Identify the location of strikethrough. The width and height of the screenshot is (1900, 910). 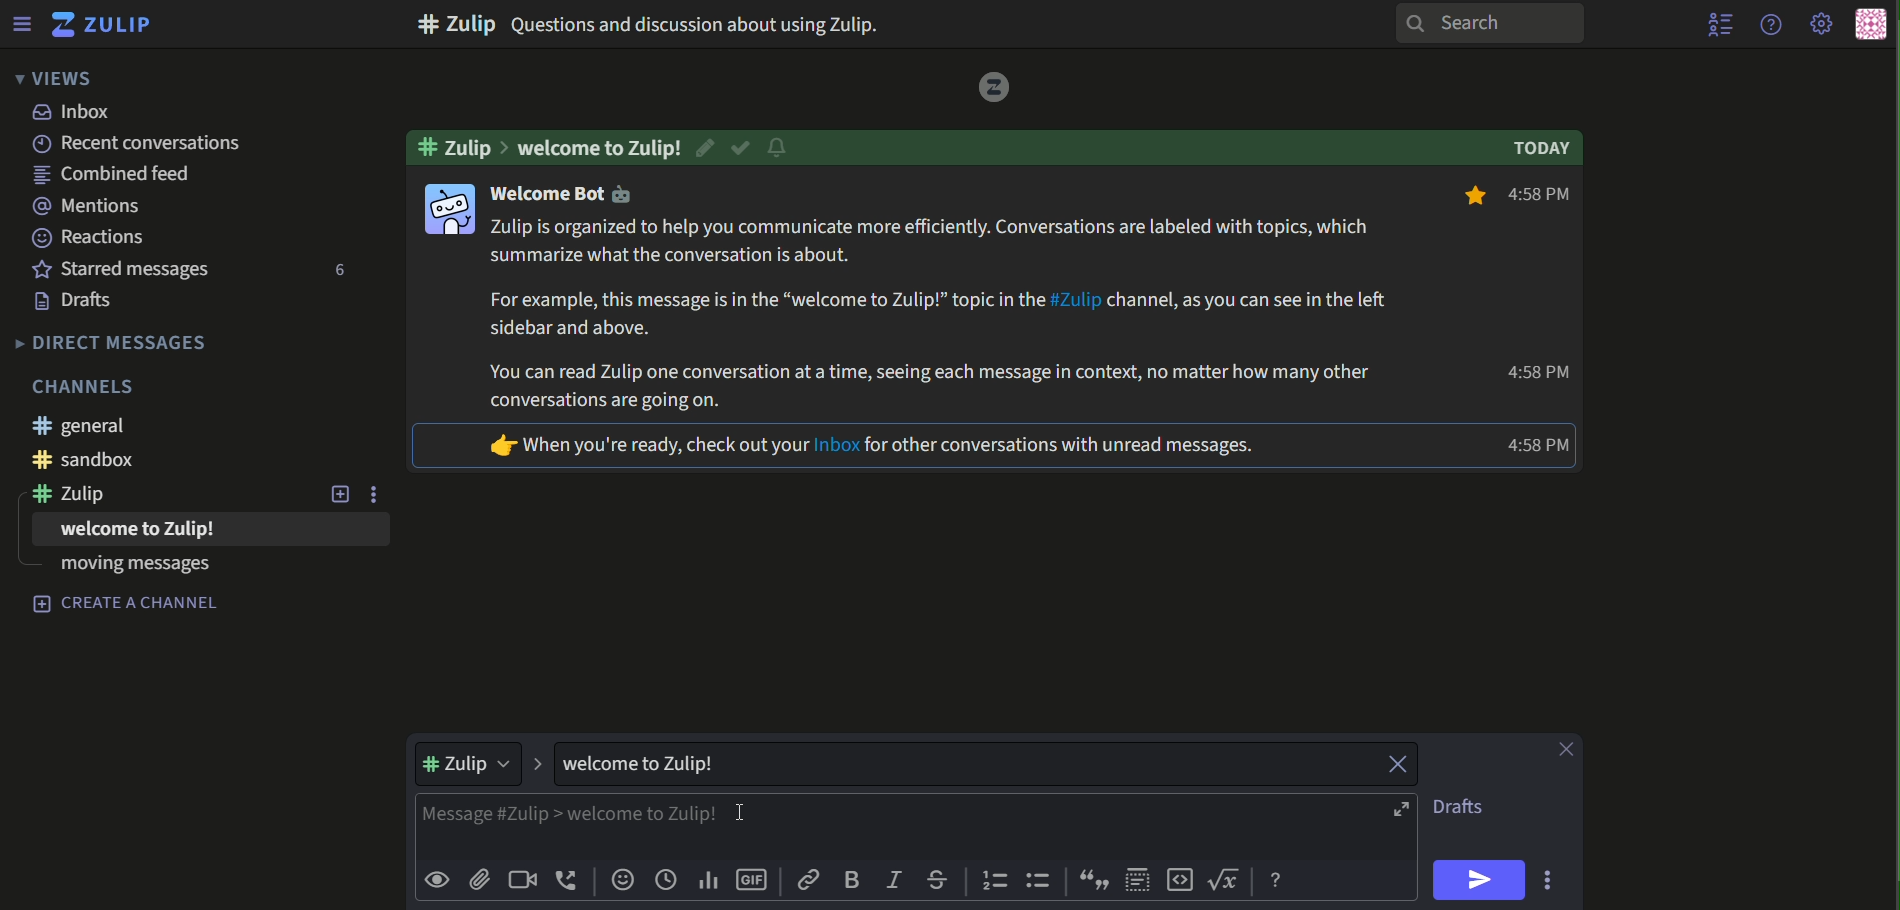
(938, 878).